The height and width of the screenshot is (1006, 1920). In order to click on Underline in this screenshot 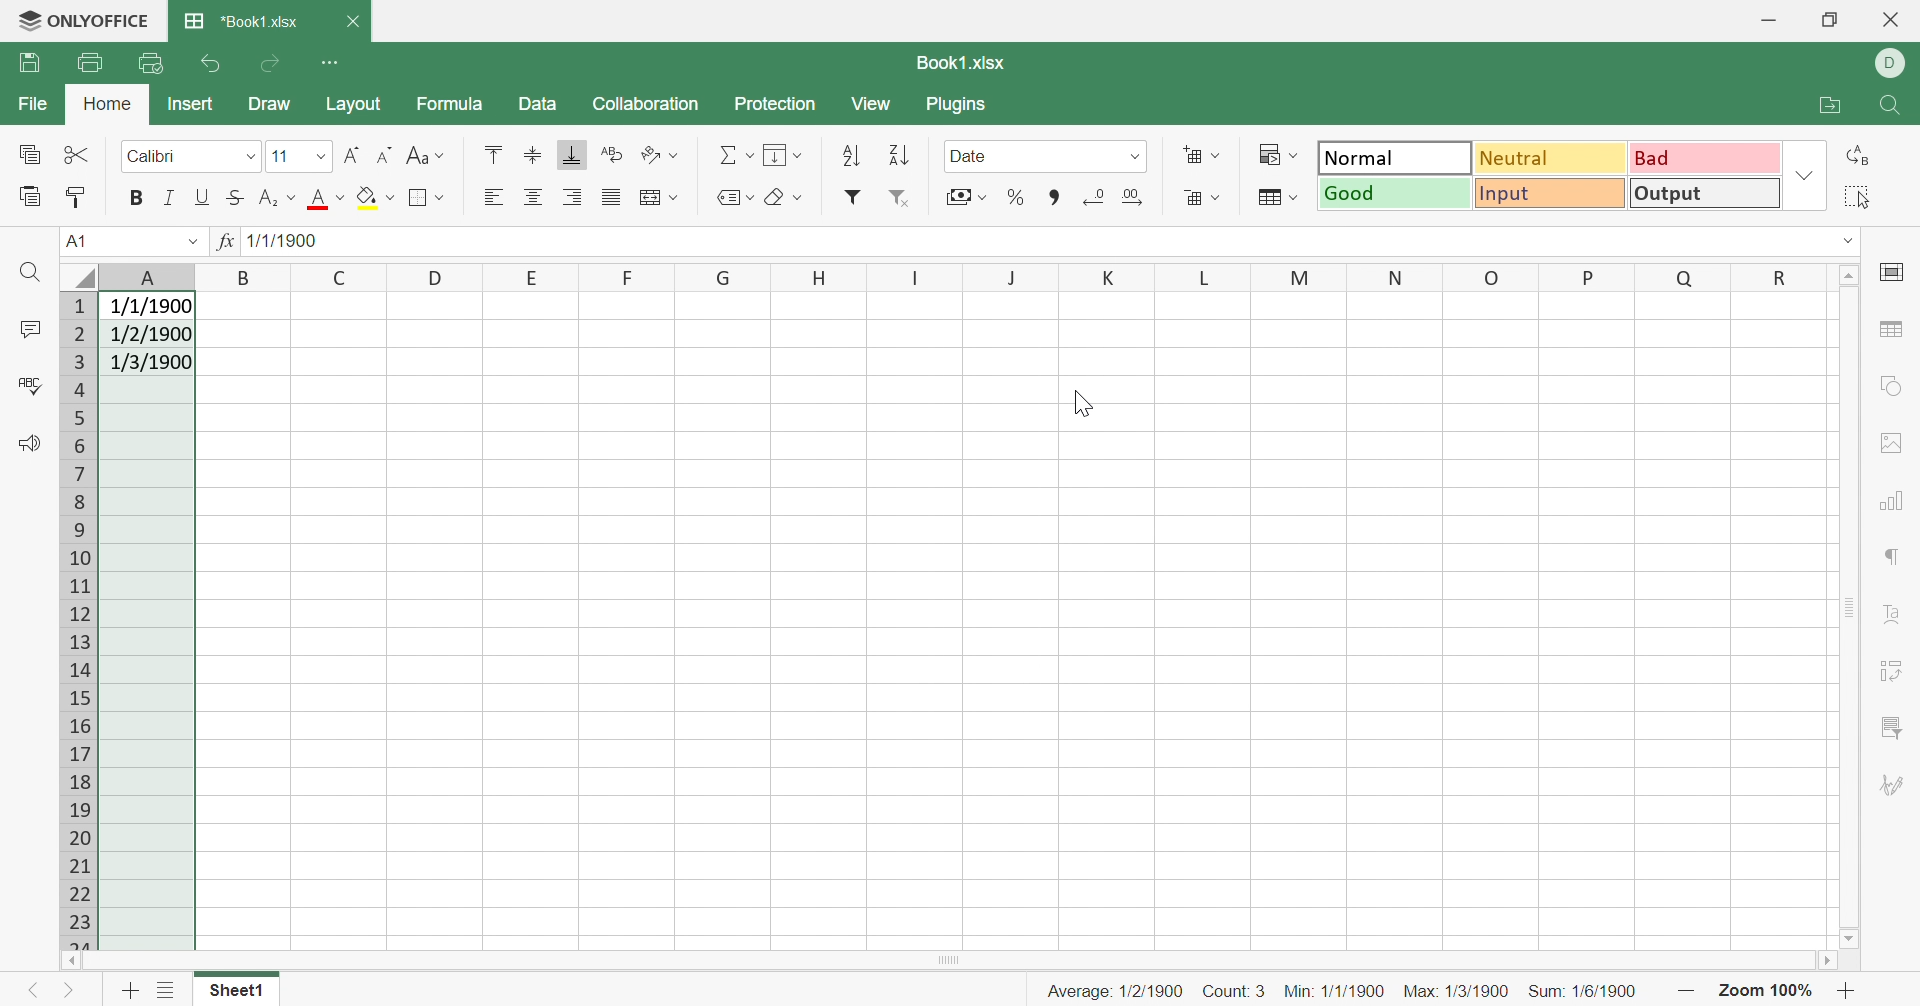, I will do `click(203, 198)`.